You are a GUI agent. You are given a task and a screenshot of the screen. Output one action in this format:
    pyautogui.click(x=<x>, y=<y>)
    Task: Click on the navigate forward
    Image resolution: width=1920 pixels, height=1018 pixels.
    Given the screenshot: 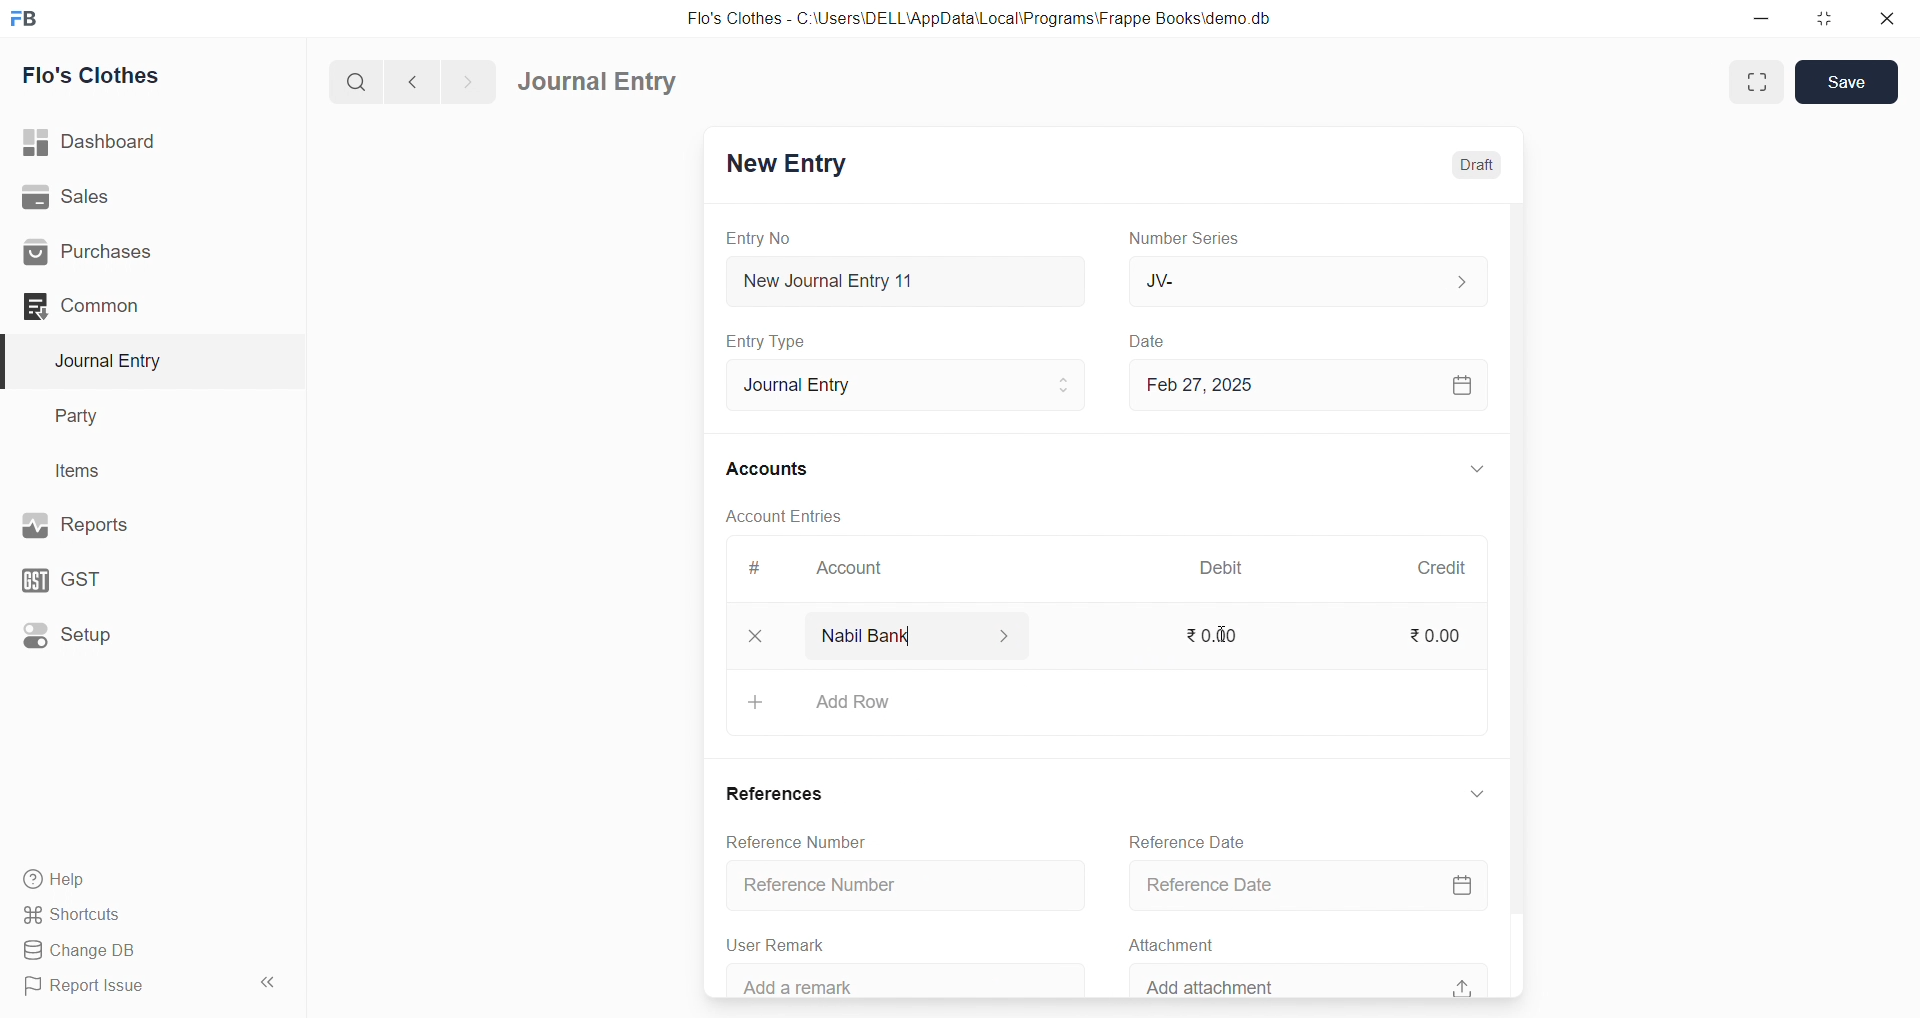 What is the action you would take?
    pyautogui.click(x=473, y=81)
    